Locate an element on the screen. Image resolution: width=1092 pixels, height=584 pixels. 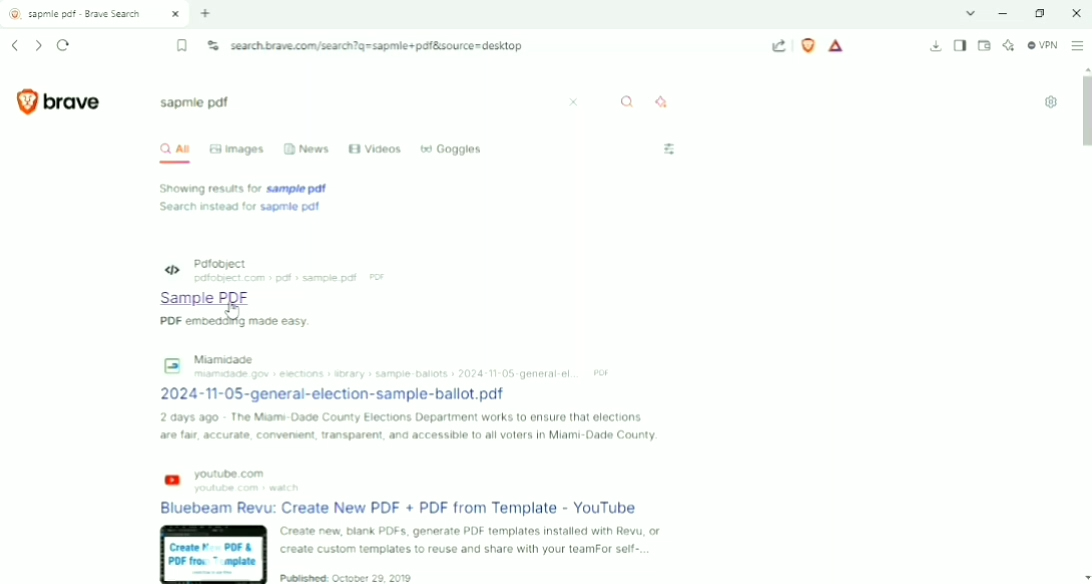
Search is located at coordinates (628, 101).